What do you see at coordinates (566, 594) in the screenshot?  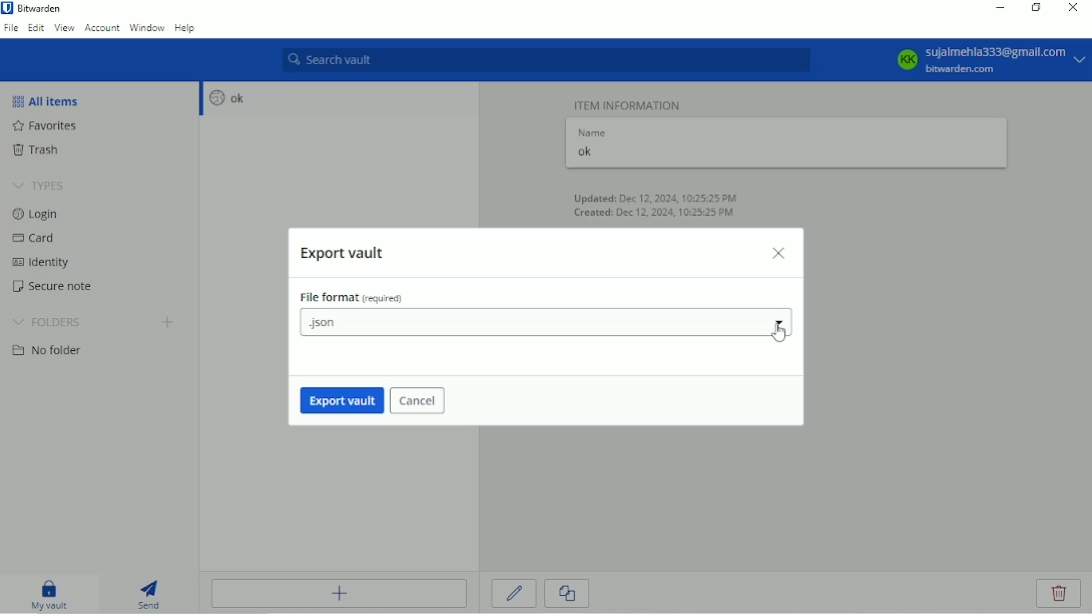 I see `Clone` at bounding box center [566, 594].